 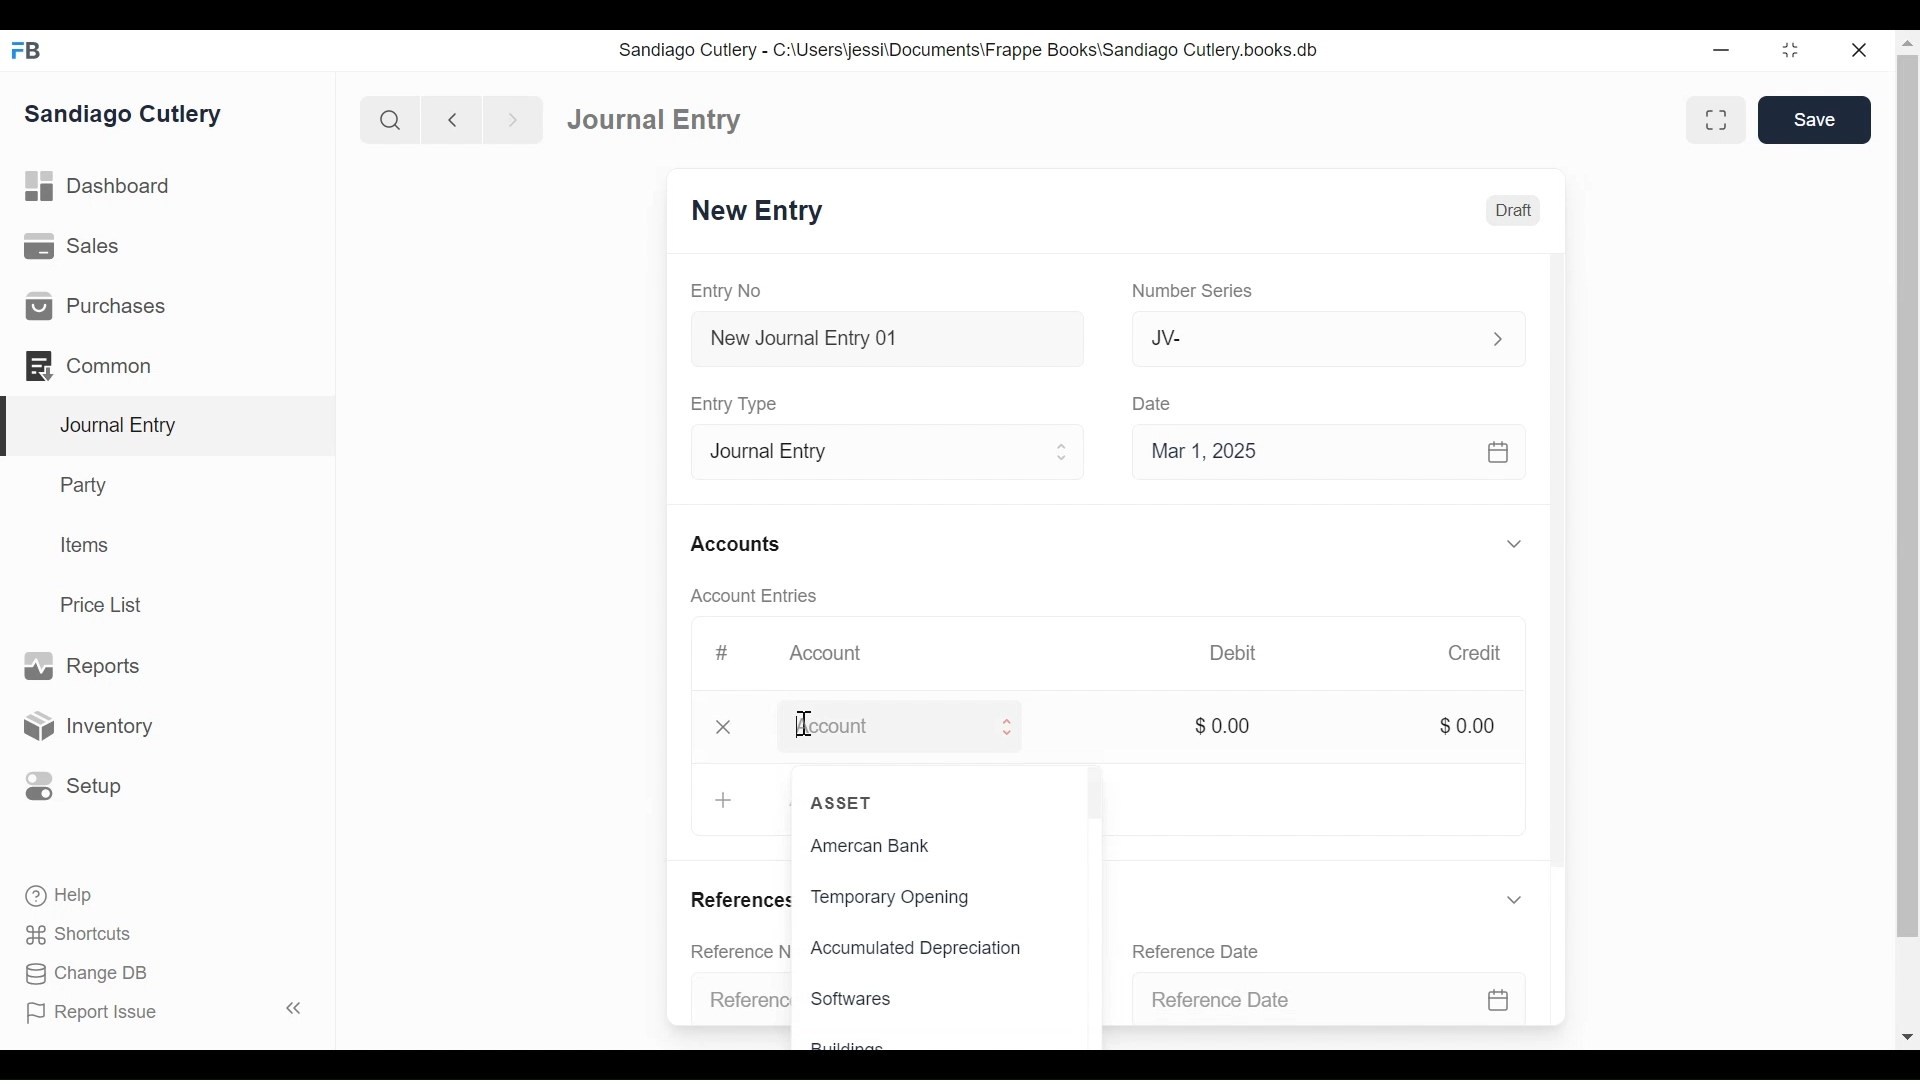 What do you see at coordinates (772, 212) in the screenshot?
I see `New Entry` at bounding box center [772, 212].